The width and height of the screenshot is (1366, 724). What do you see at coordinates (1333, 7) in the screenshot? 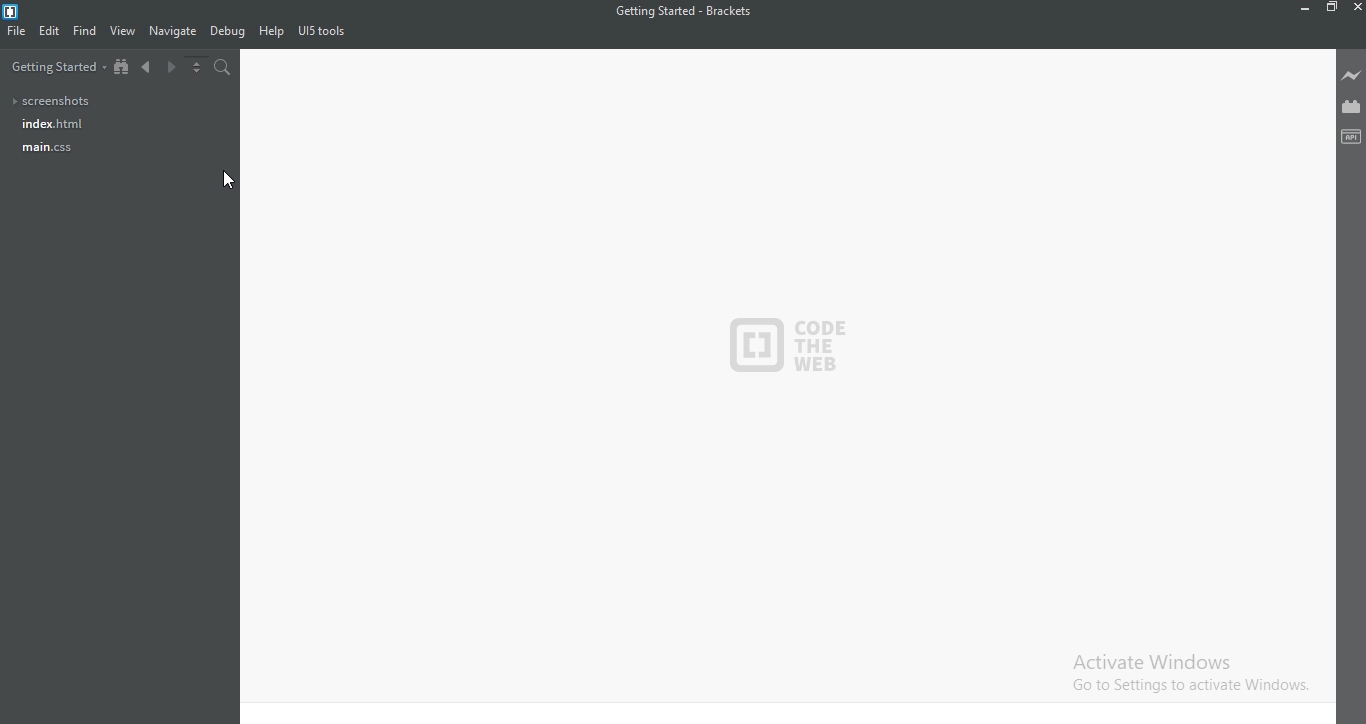
I see `Restore` at bounding box center [1333, 7].